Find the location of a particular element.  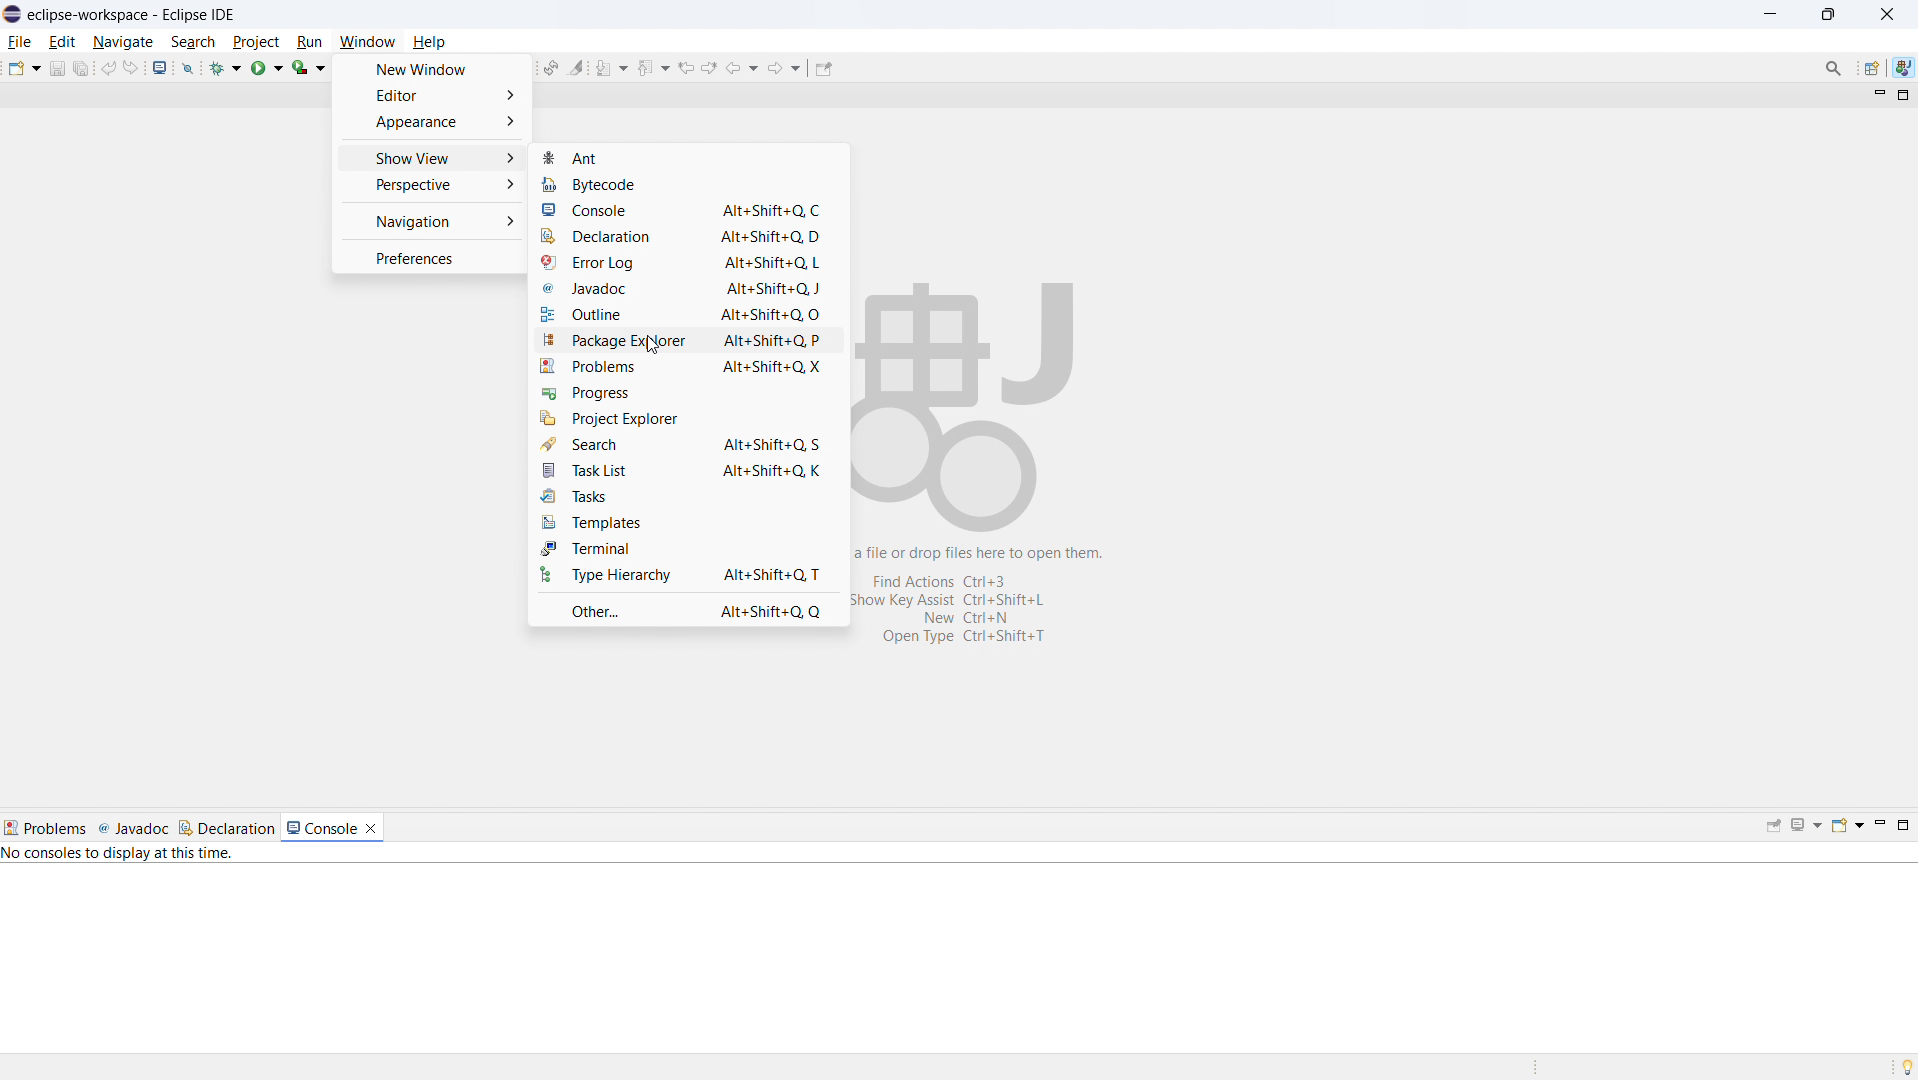

debug is located at coordinates (226, 67).